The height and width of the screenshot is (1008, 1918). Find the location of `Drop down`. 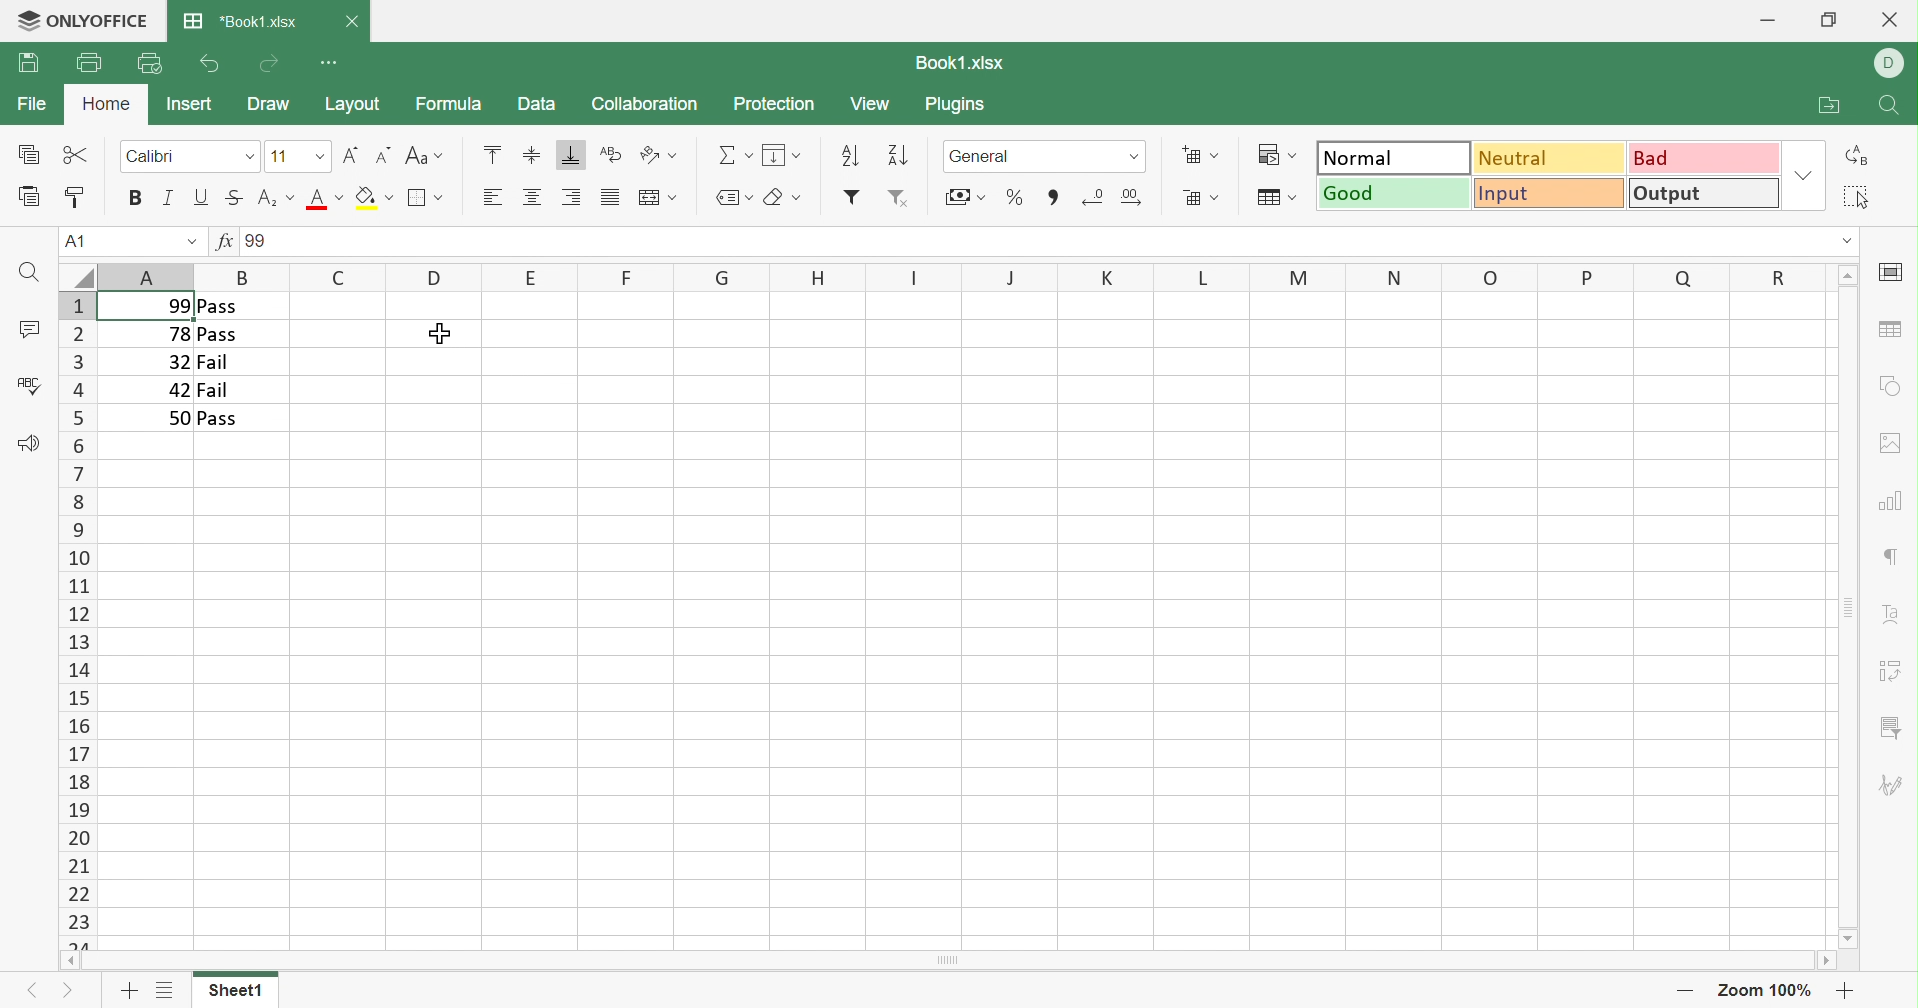

Drop down is located at coordinates (1846, 240).